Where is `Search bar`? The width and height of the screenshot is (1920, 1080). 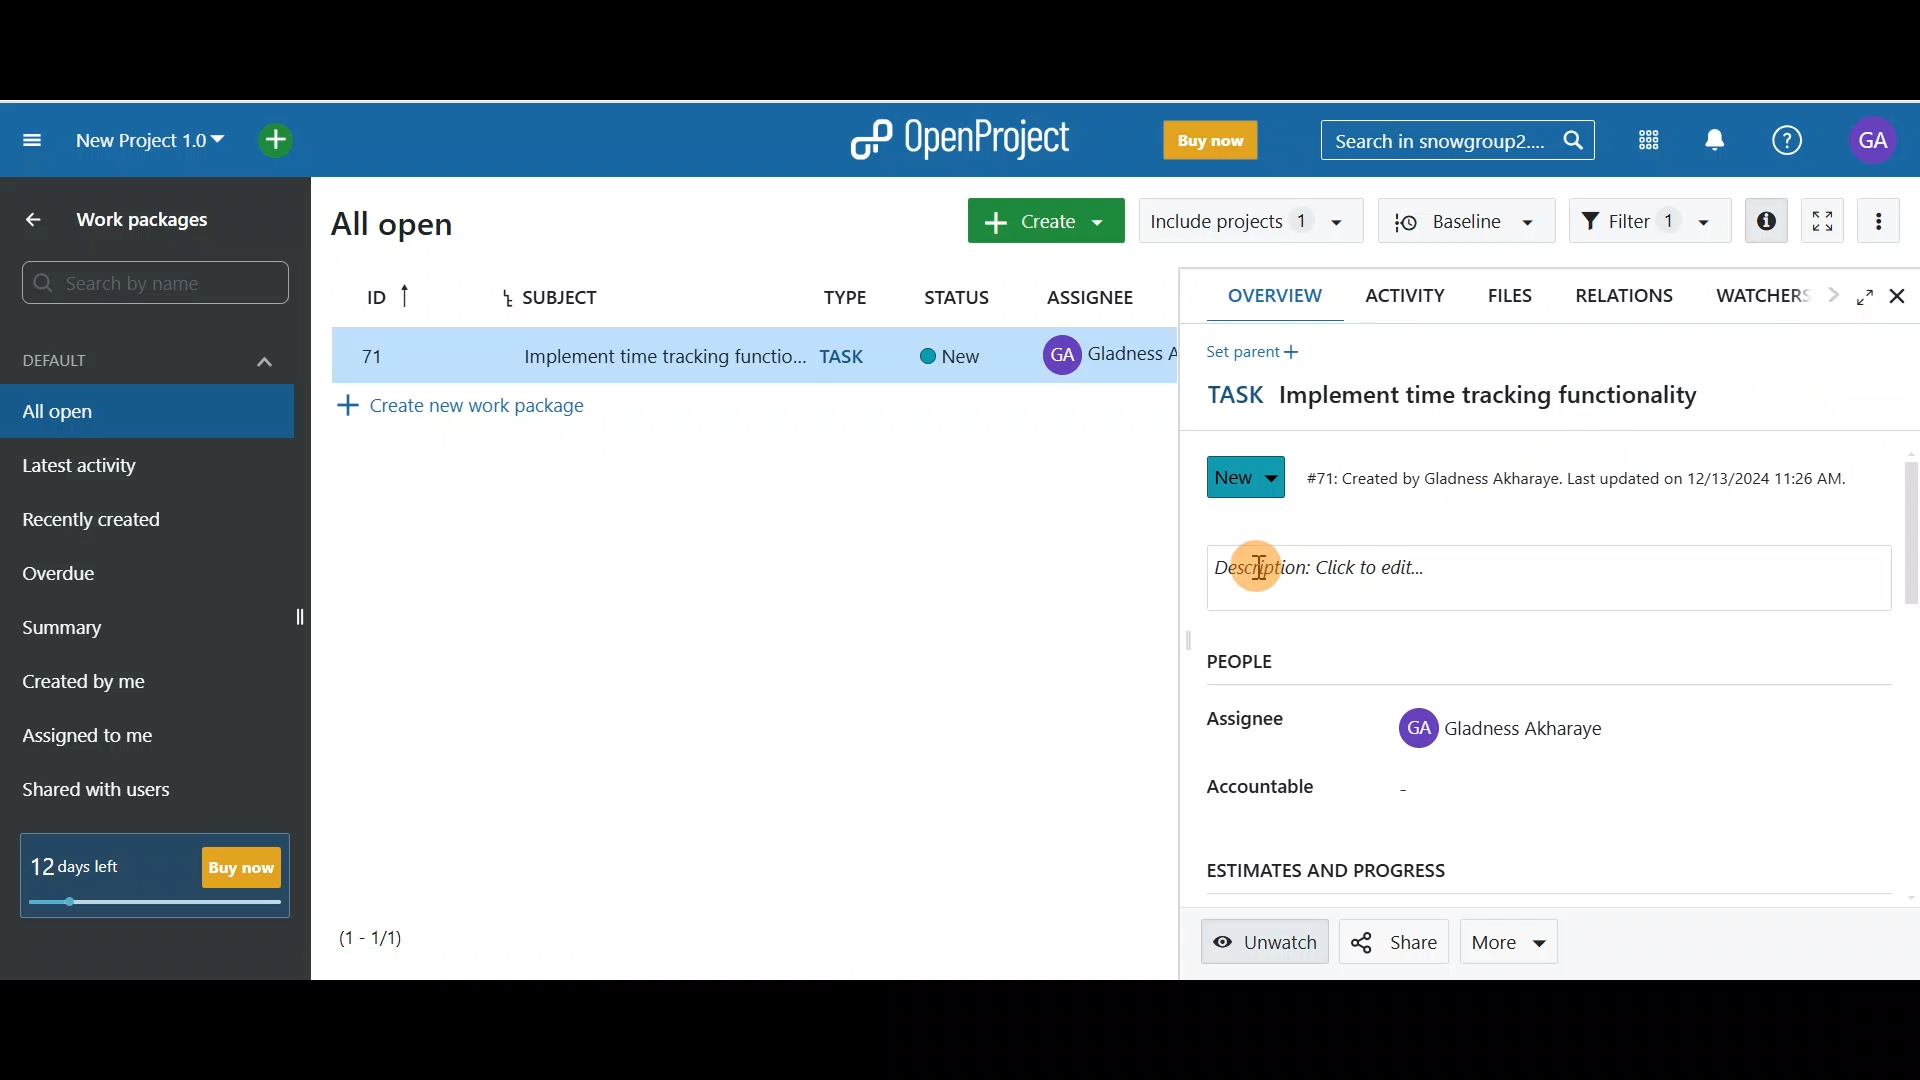
Search bar is located at coordinates (1462, 137).